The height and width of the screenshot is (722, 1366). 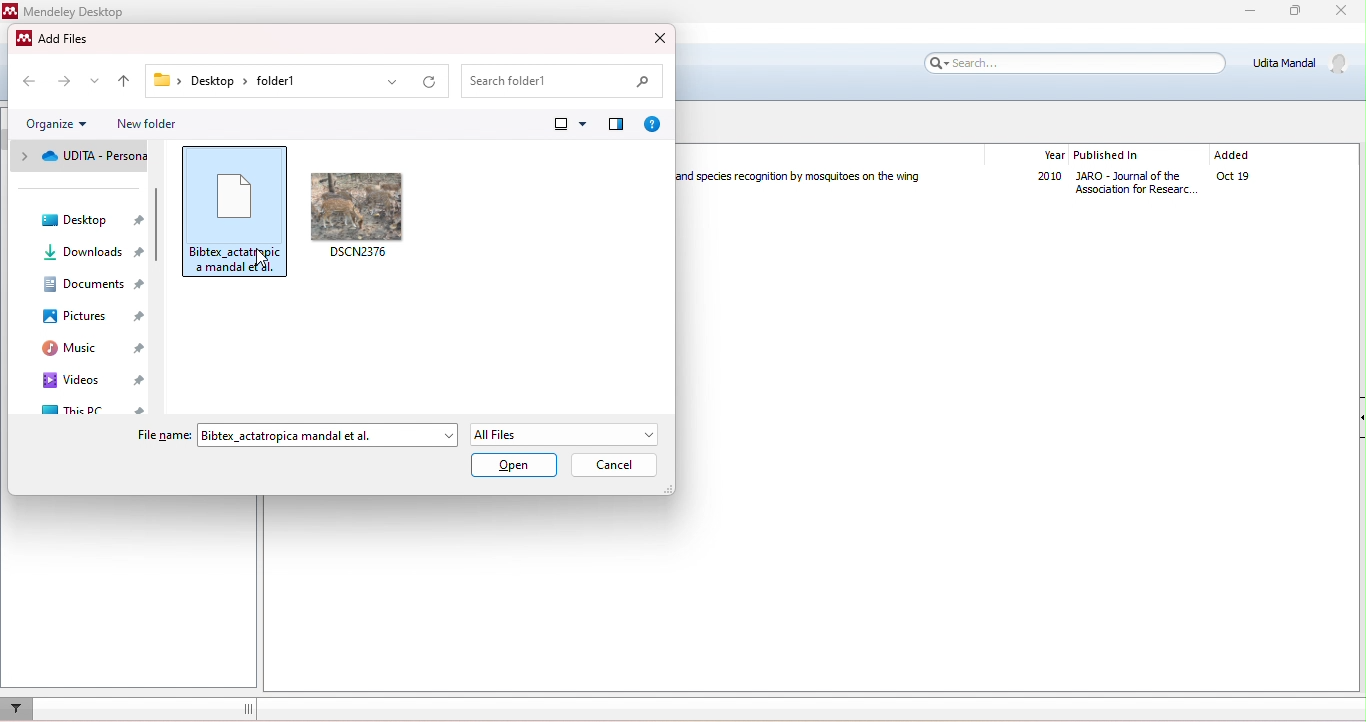 What do you see at coordinates (24, 38) in the screenshot?
I see `Mendeley logo` at bounding box center [24, 38].